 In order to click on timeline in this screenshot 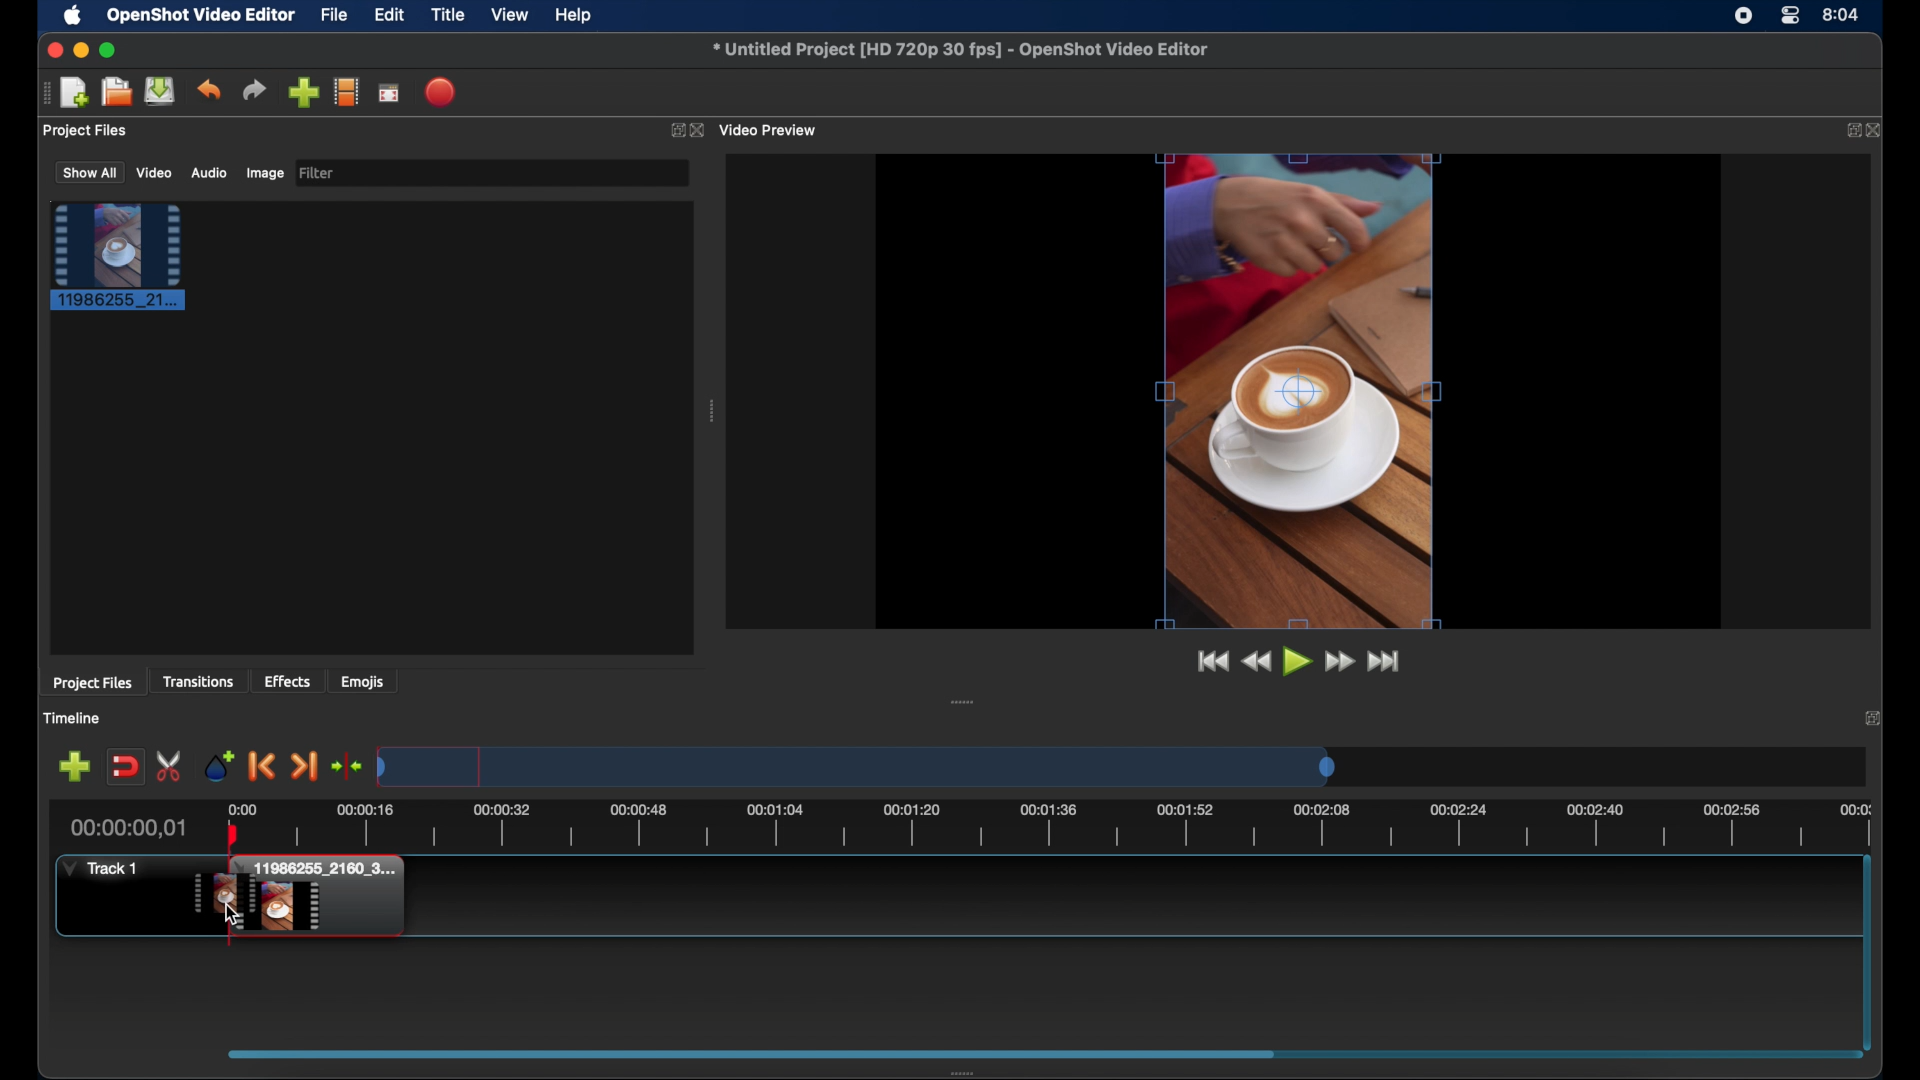, I will do `click(74, 718)`.